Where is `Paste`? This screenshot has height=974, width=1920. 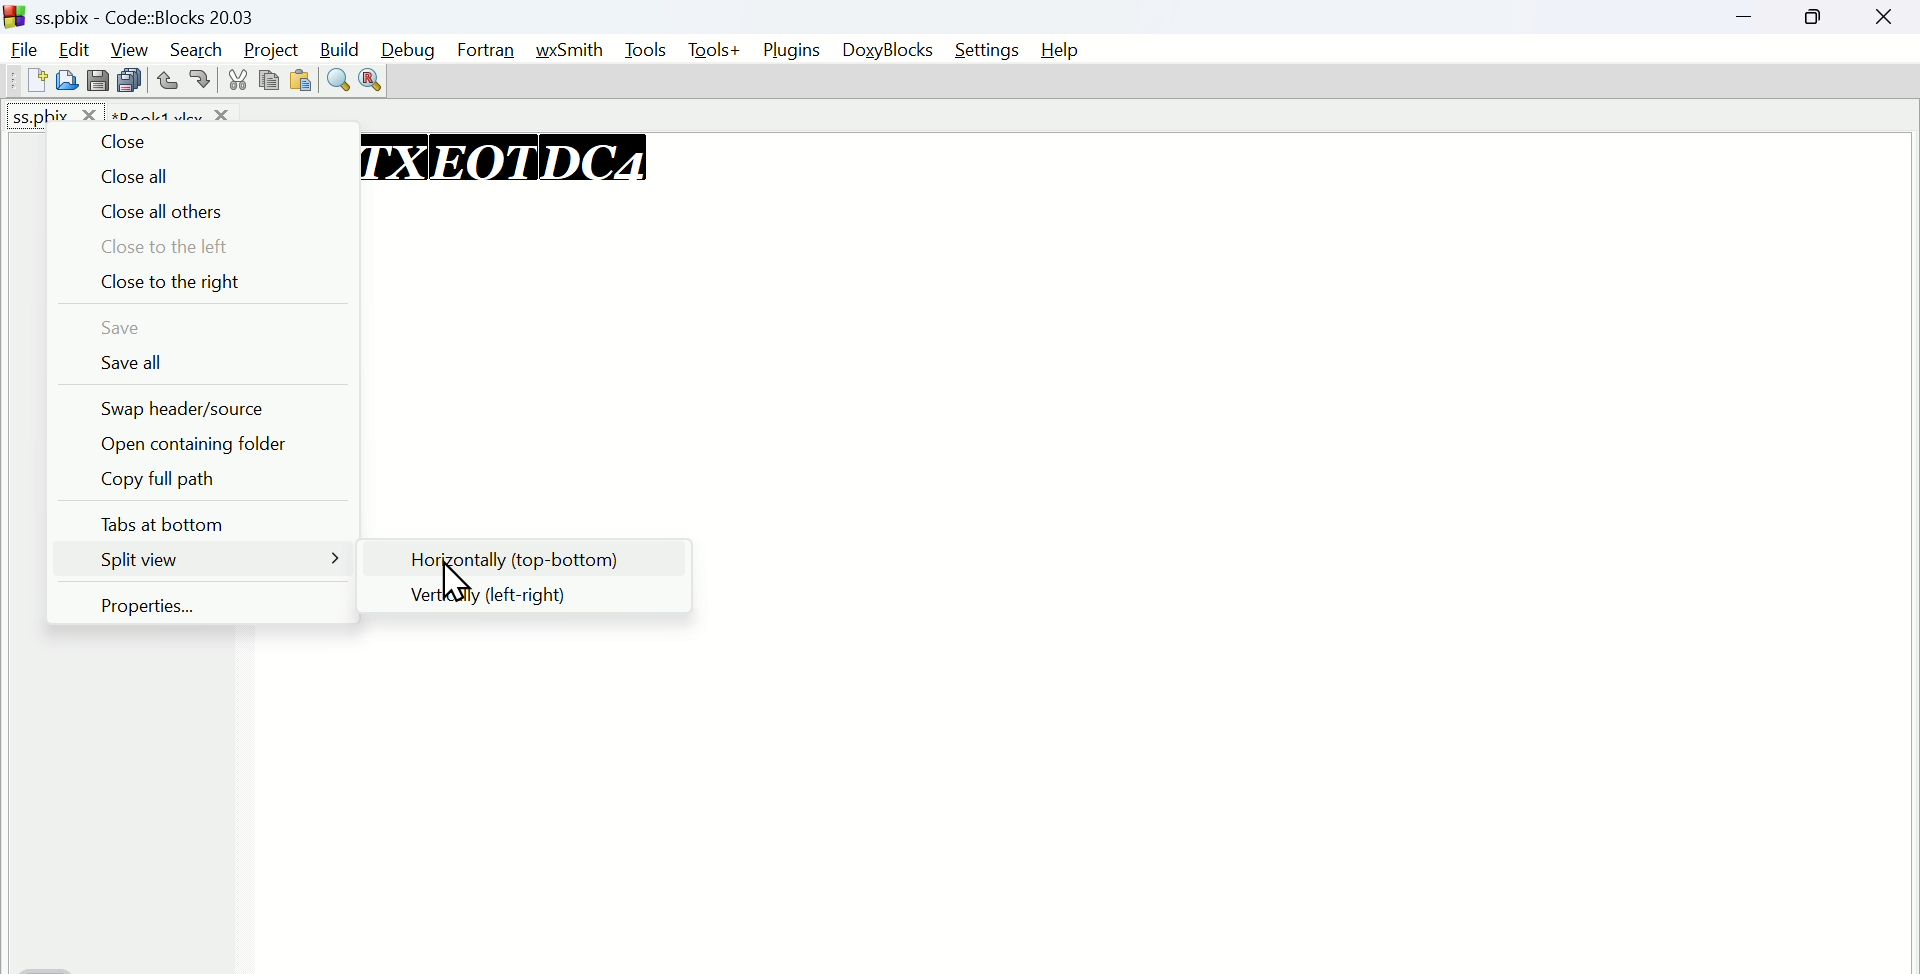
Paste is located at coordinates (299, 79).